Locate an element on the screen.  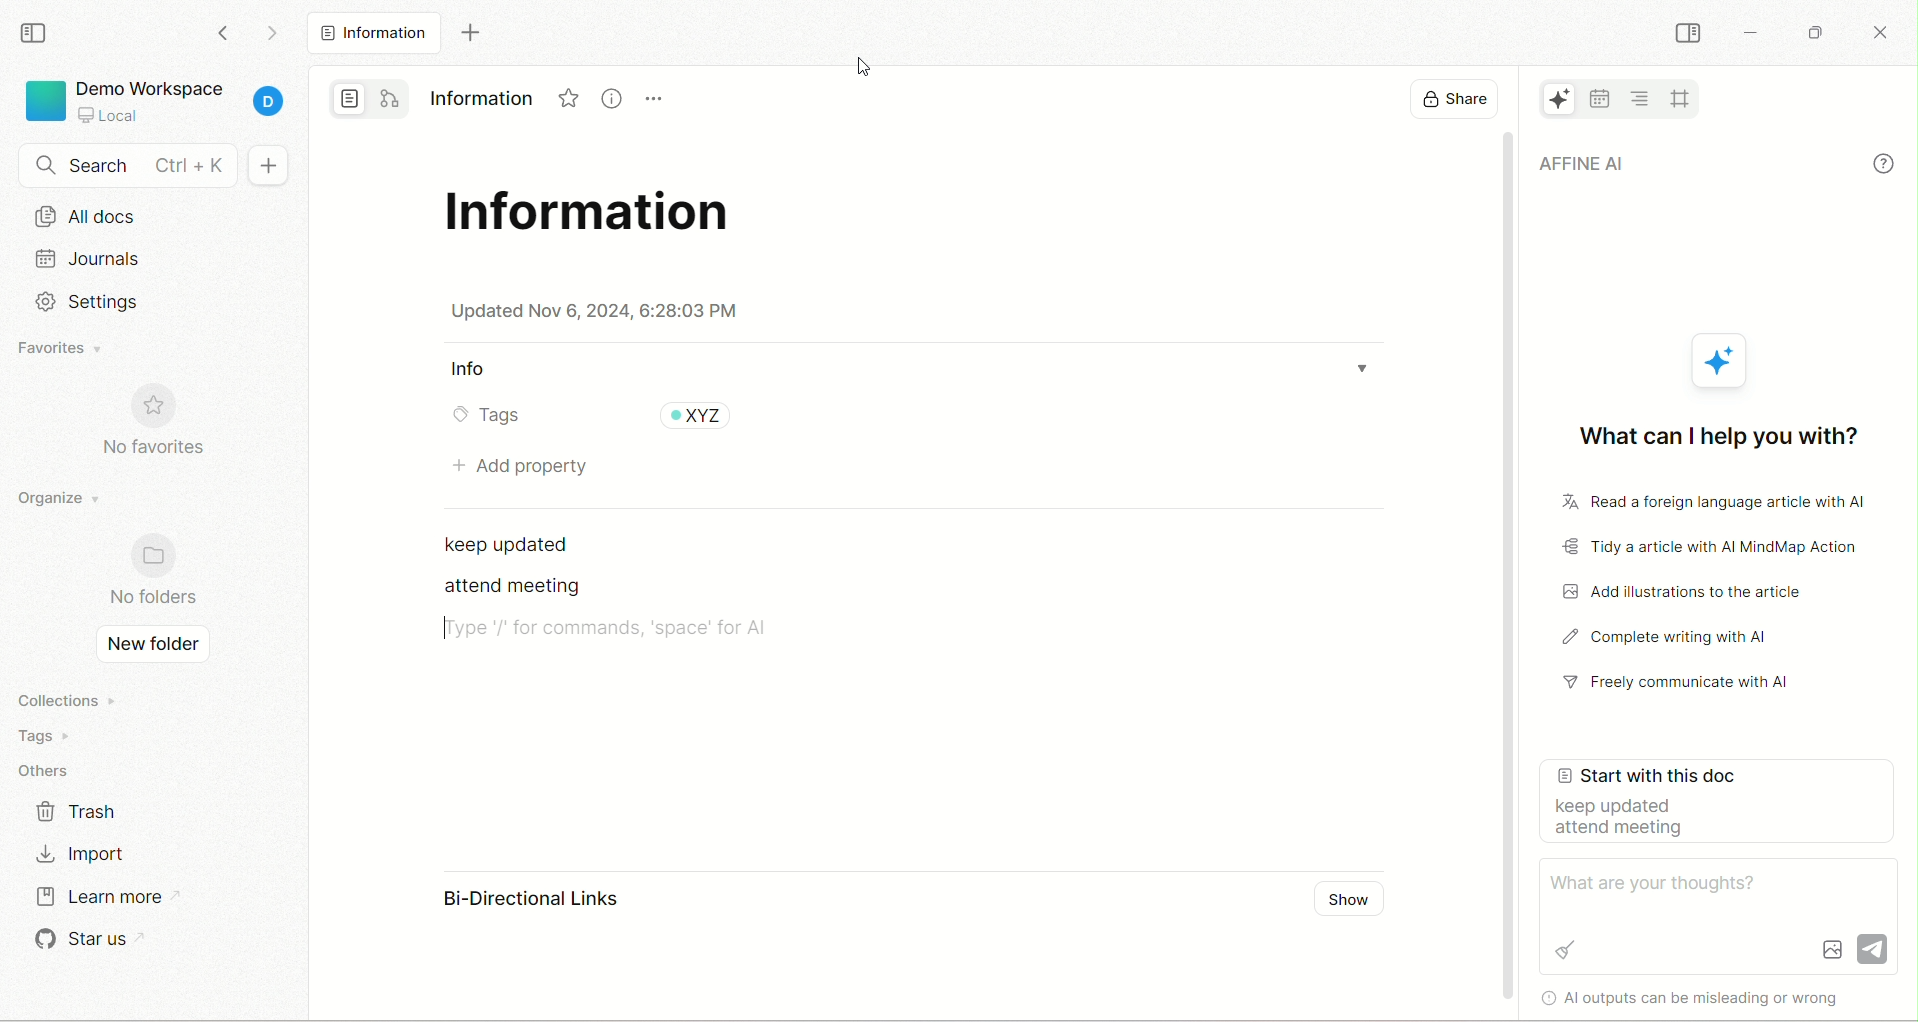
go forward is located at coordinates (267, 34).